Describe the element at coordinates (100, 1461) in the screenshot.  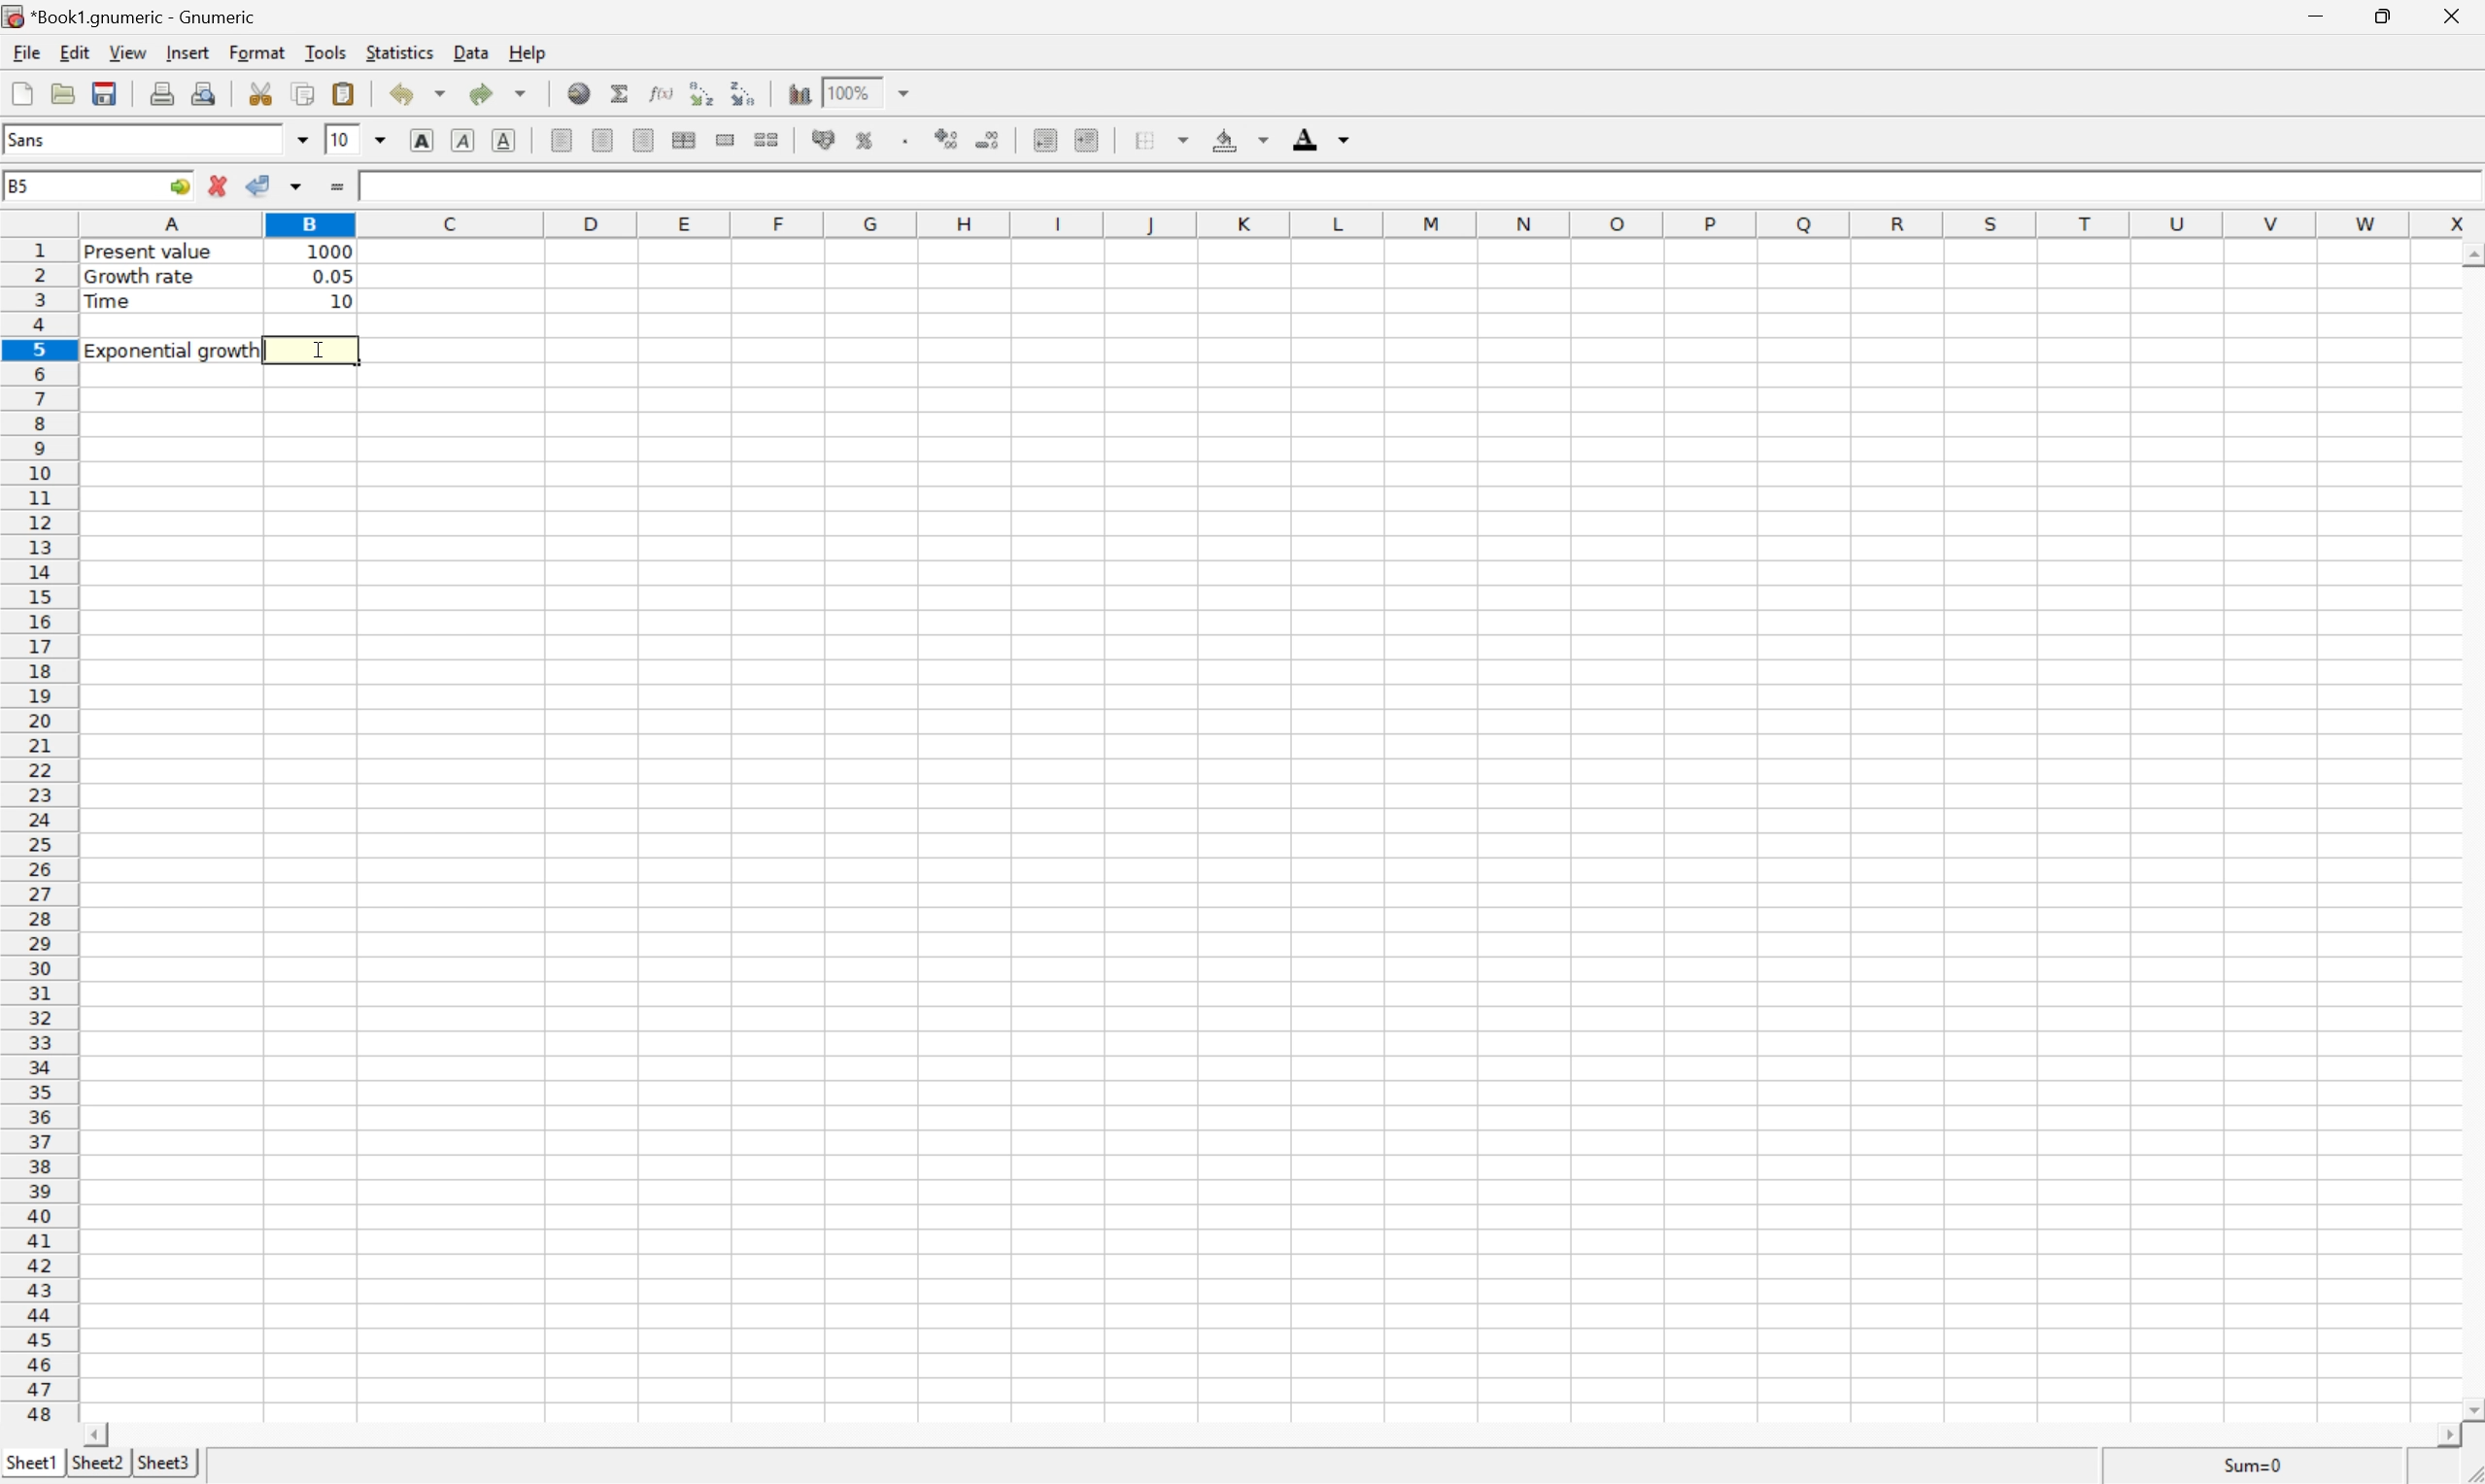
I see `Sheet2` at that location.